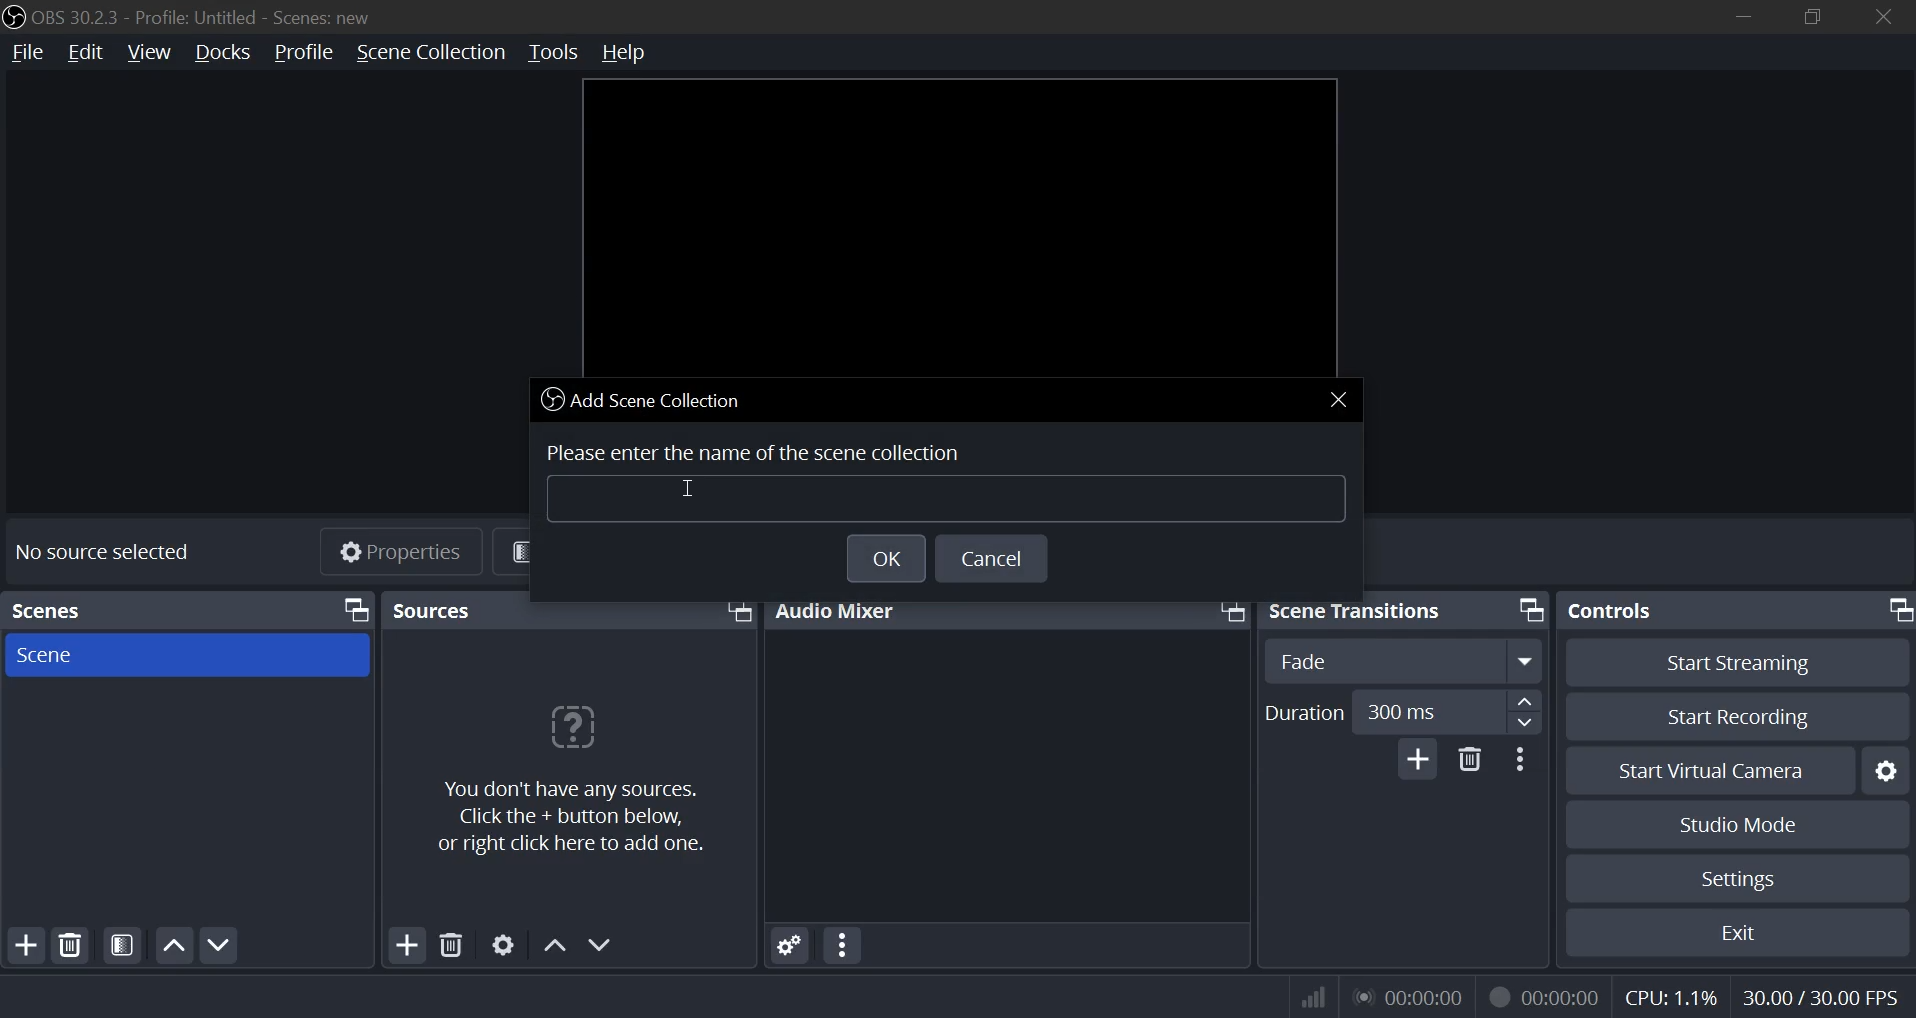 The height and width of the screenshot is (1018, 1916). What do you see at coordinates (1741, 826) in the screenshot?
I see `studio mode` at bounding box center [1741, 826].